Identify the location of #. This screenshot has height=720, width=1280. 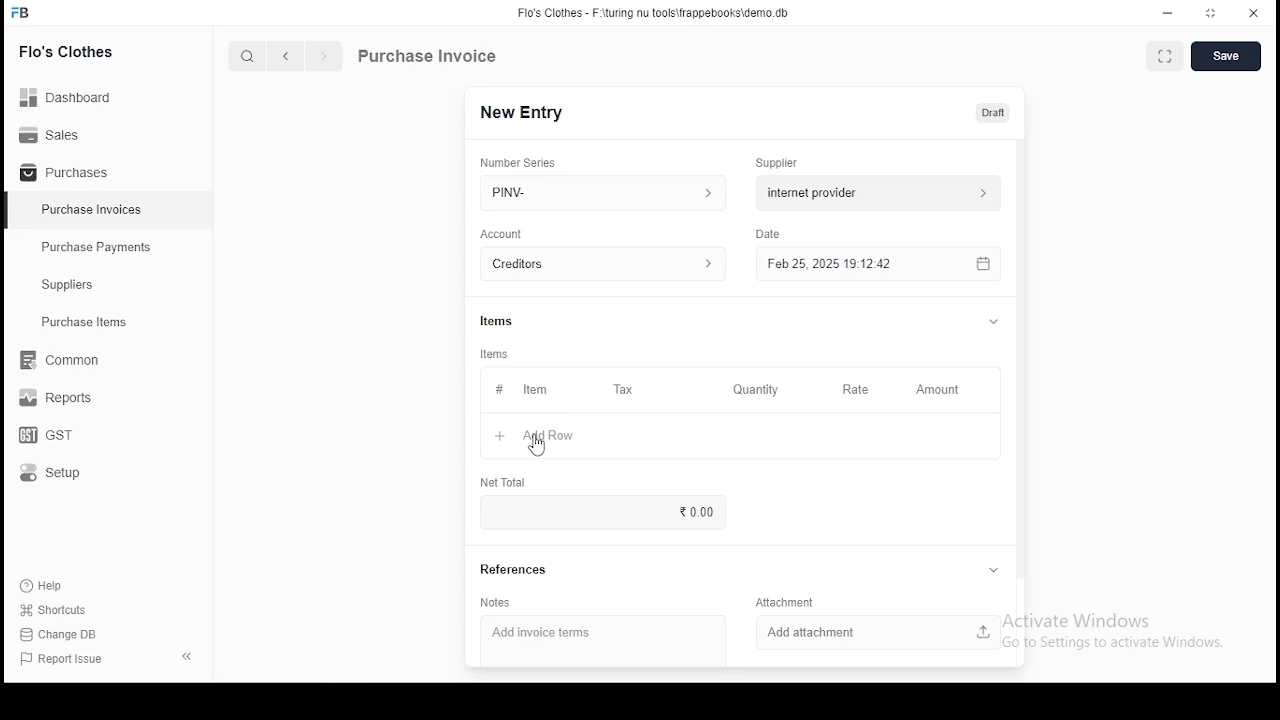
(499, 391).